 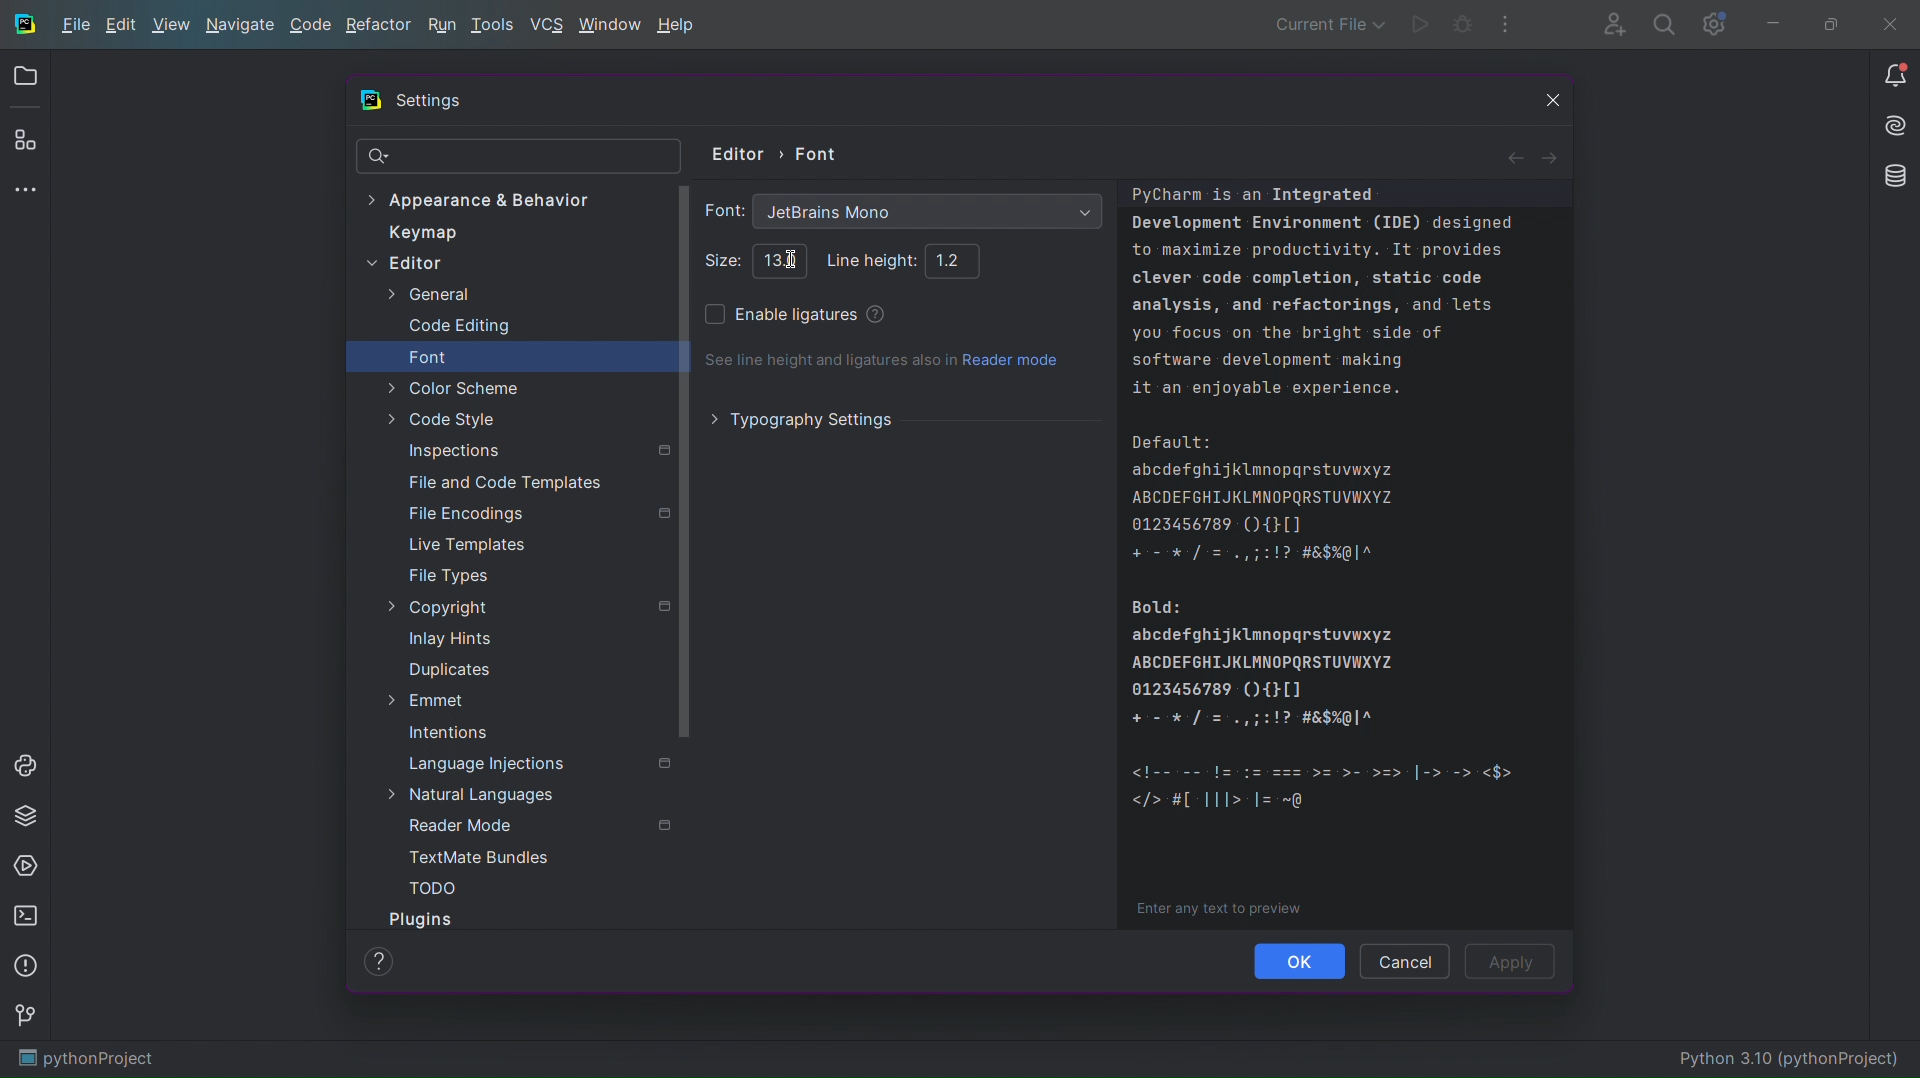 What do you see at coordinates (440, 27) in the screenshot?
I see `Run` at bounding box center [440, 27].